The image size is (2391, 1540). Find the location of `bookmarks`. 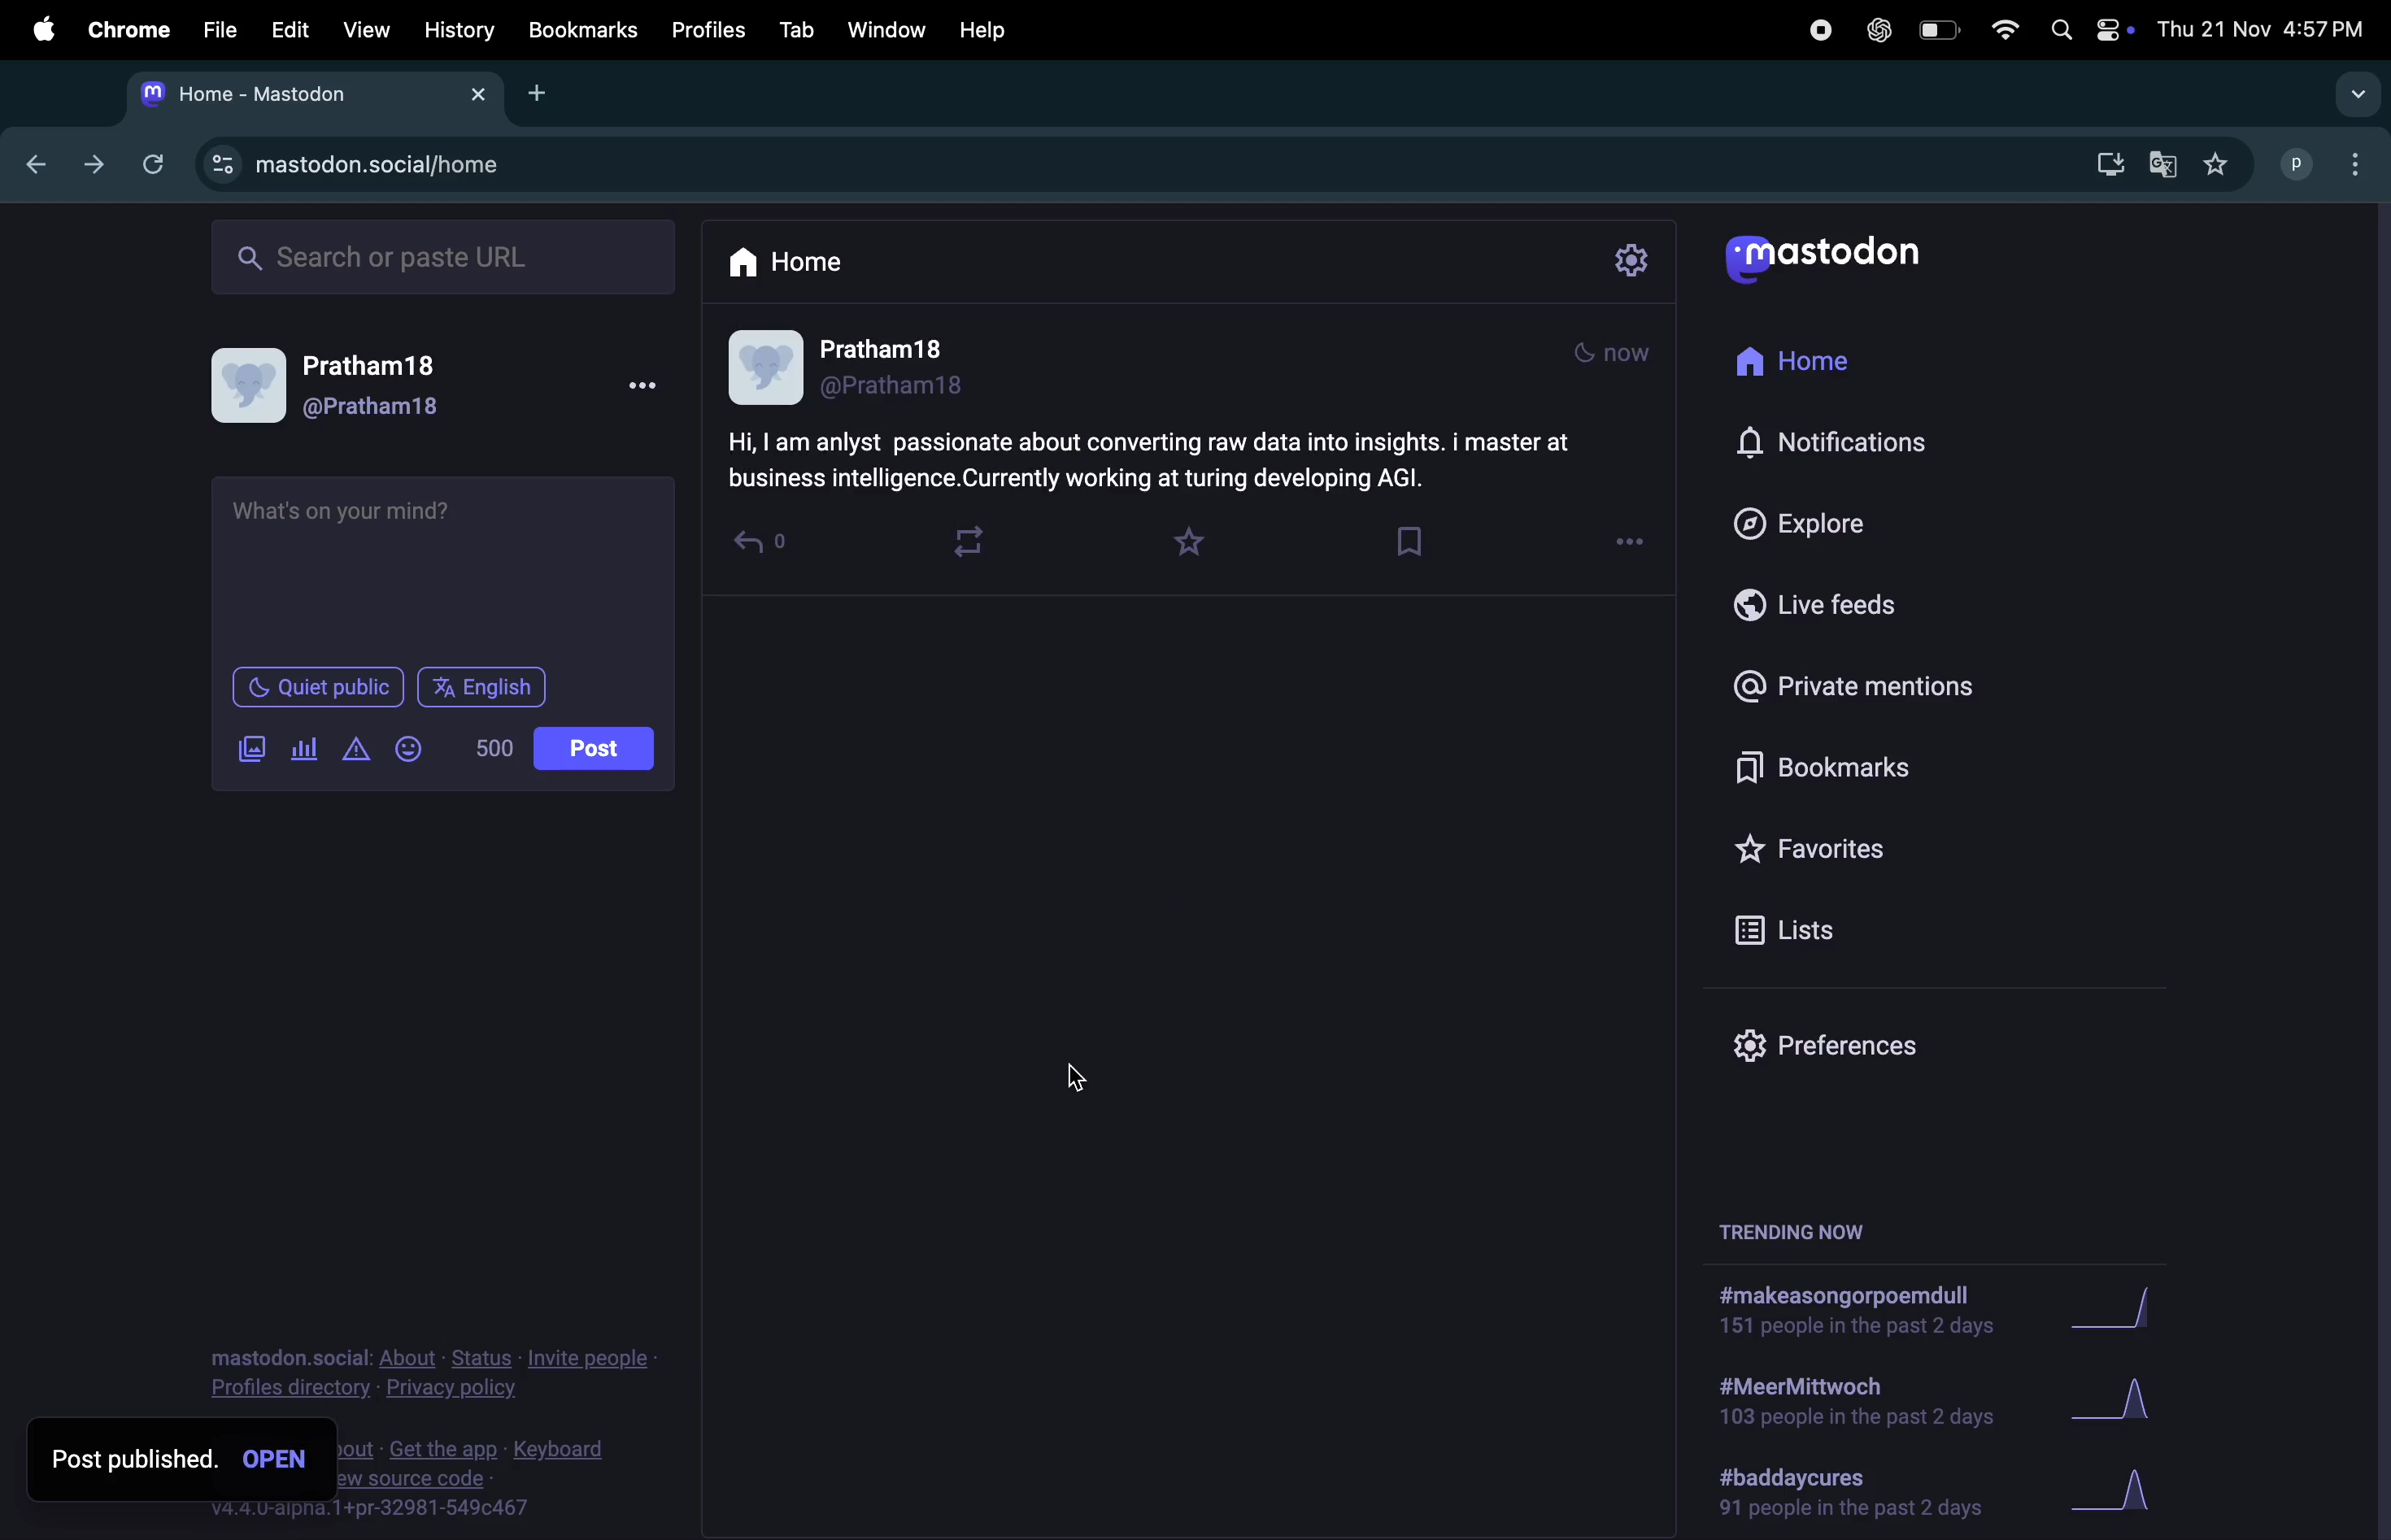

bookmarks is located at coordinates (1831, 773).